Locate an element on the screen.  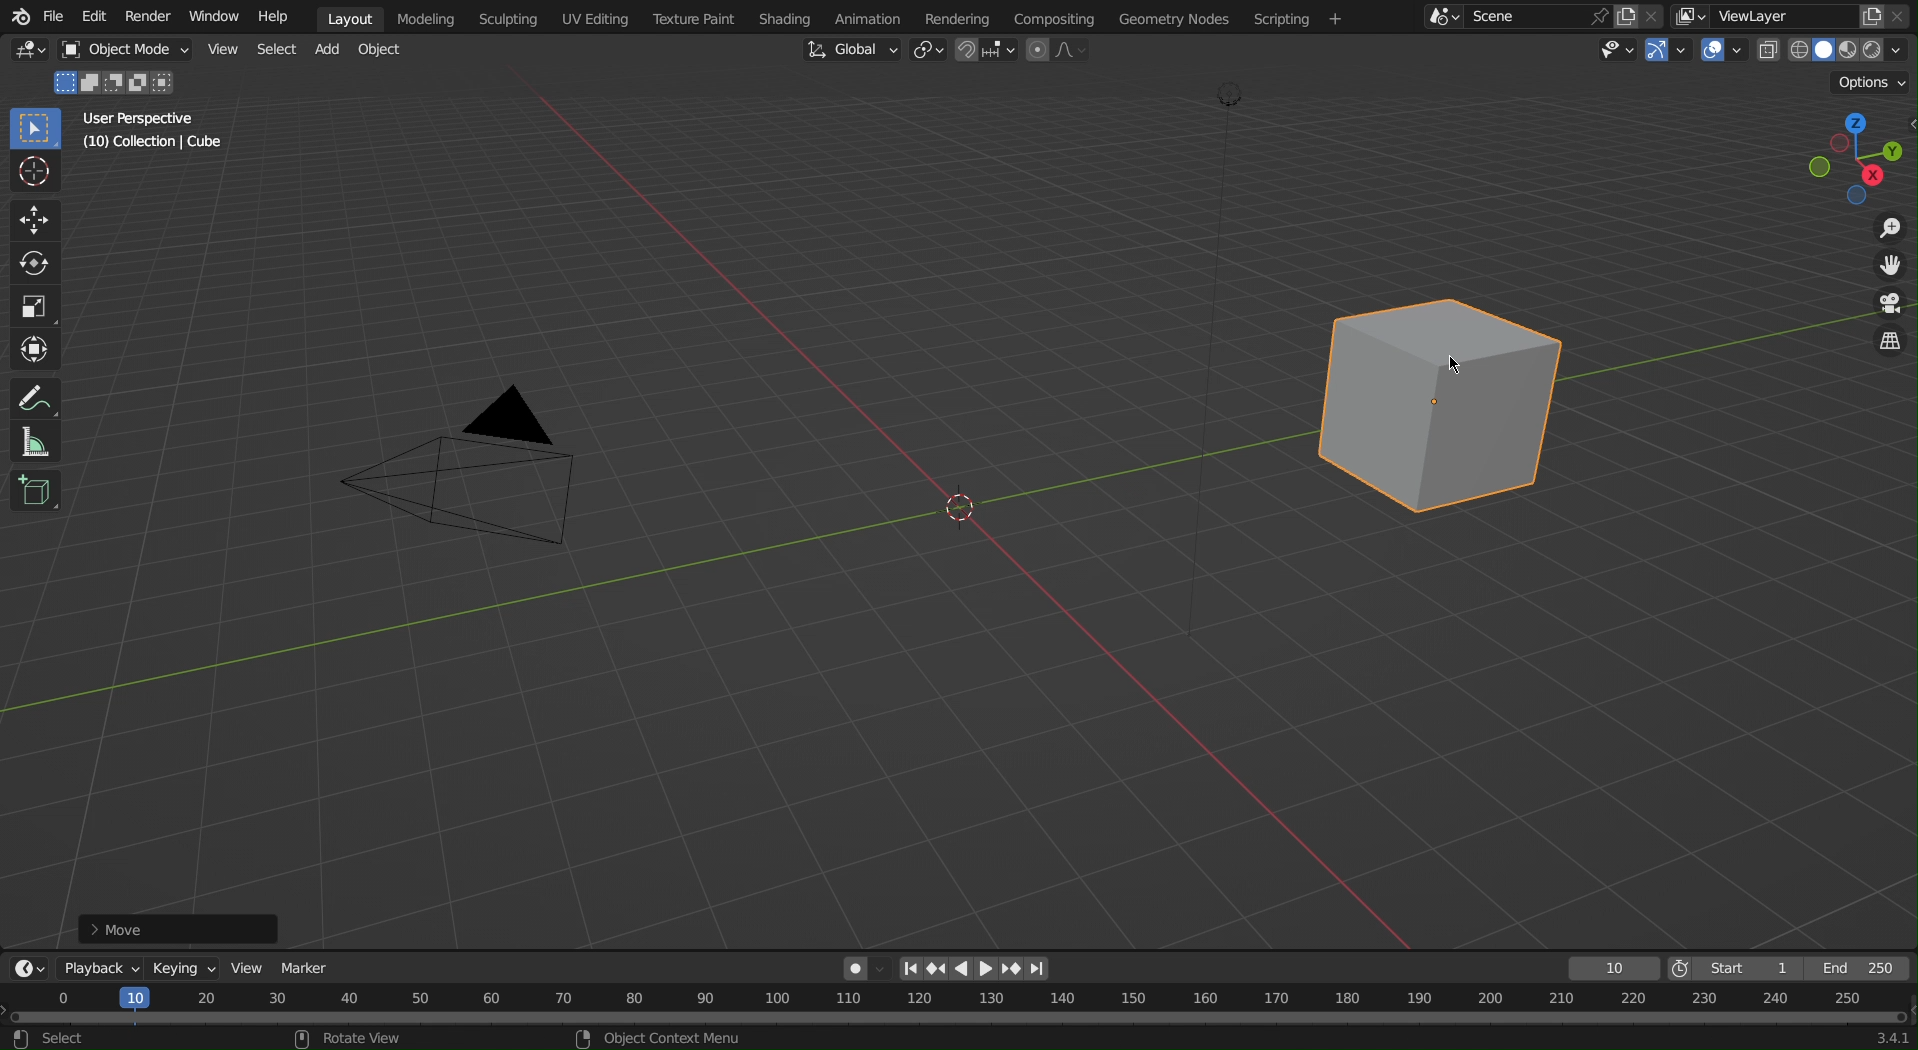
ViewLayer is located at coordinates (1770, 16).